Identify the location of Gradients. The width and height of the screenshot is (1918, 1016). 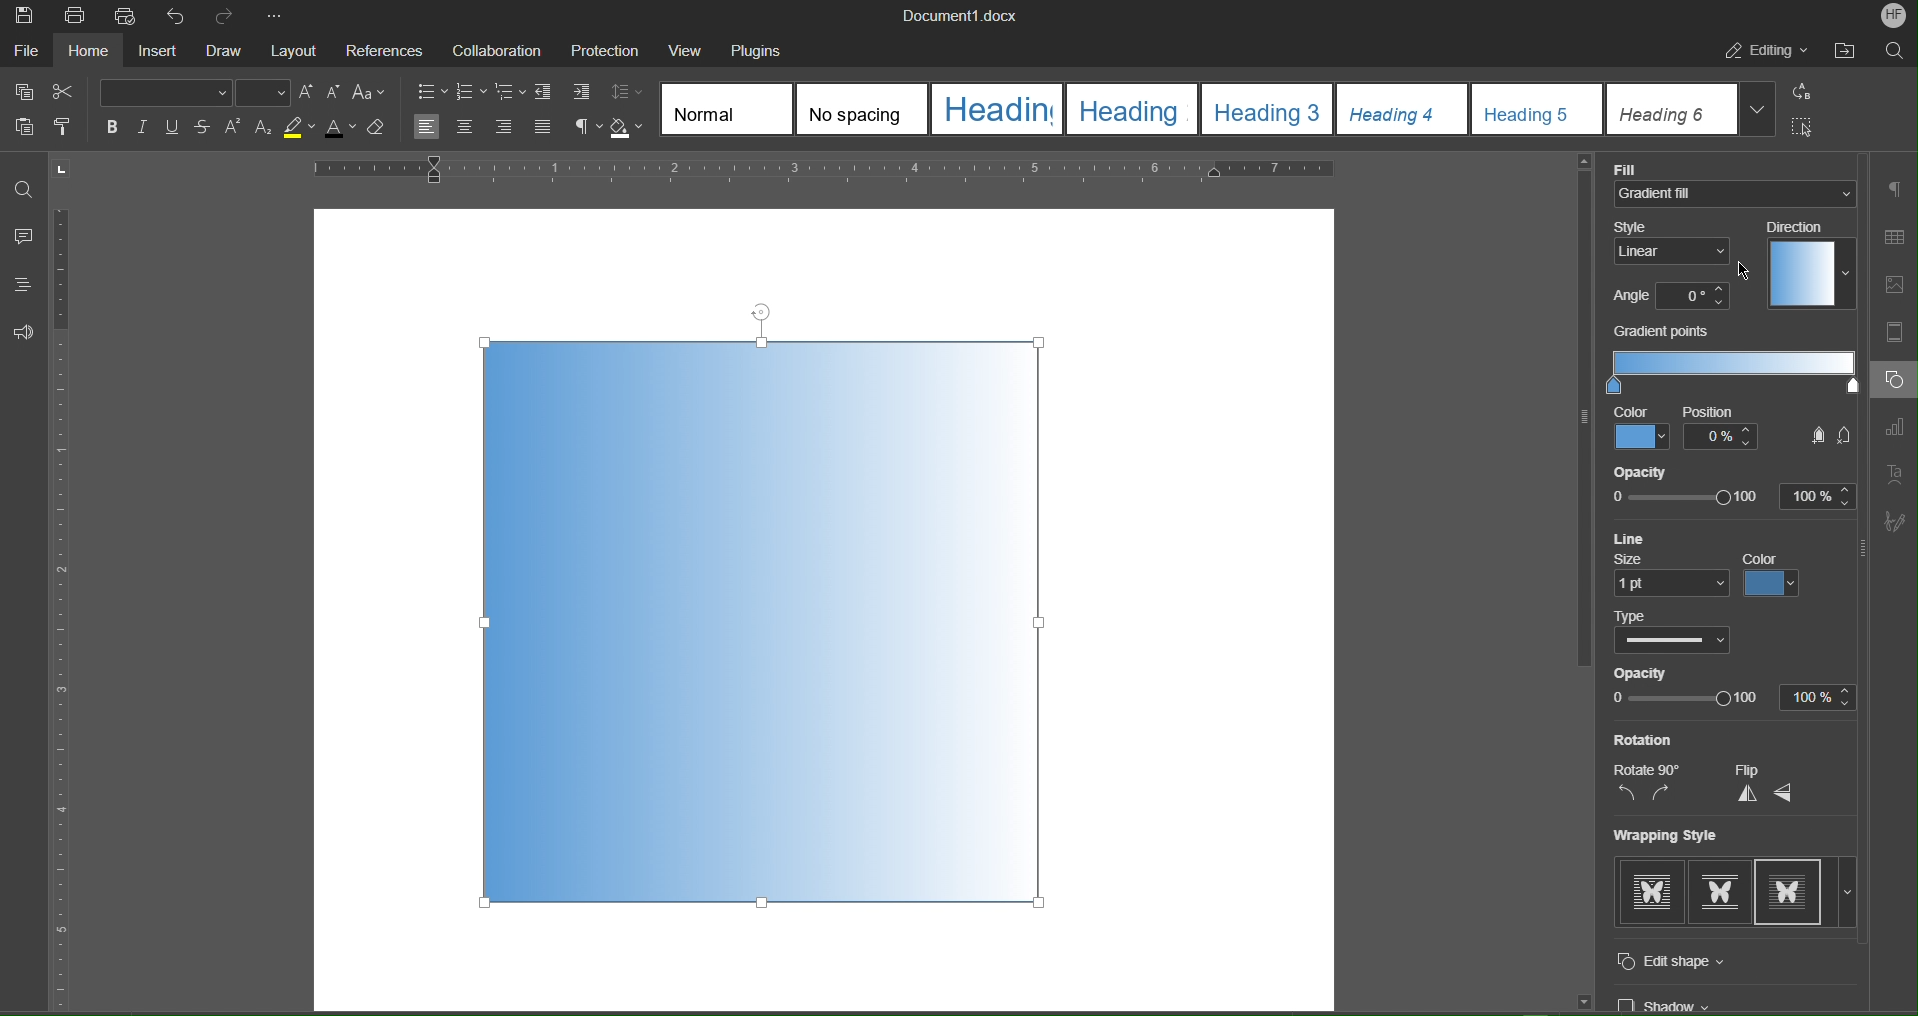
(1732, 372).